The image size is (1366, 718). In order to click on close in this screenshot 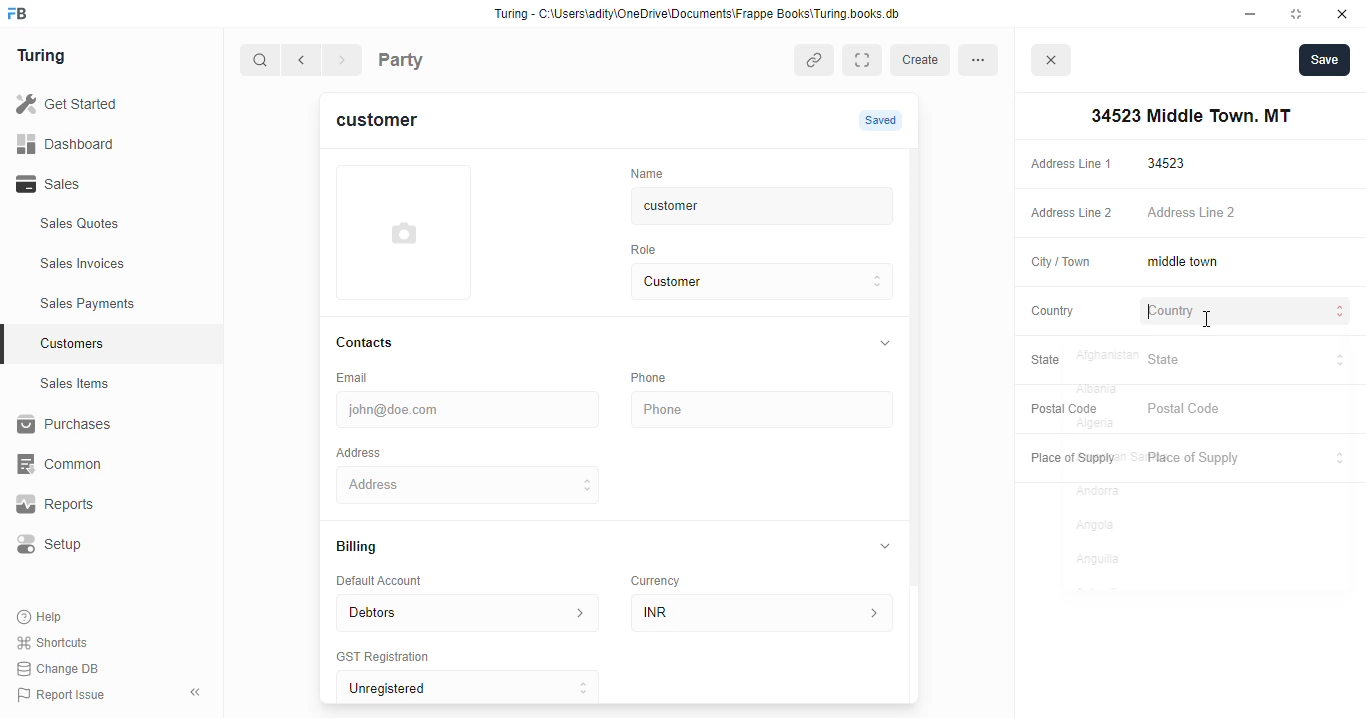, I will do `click(1054, 63)`.